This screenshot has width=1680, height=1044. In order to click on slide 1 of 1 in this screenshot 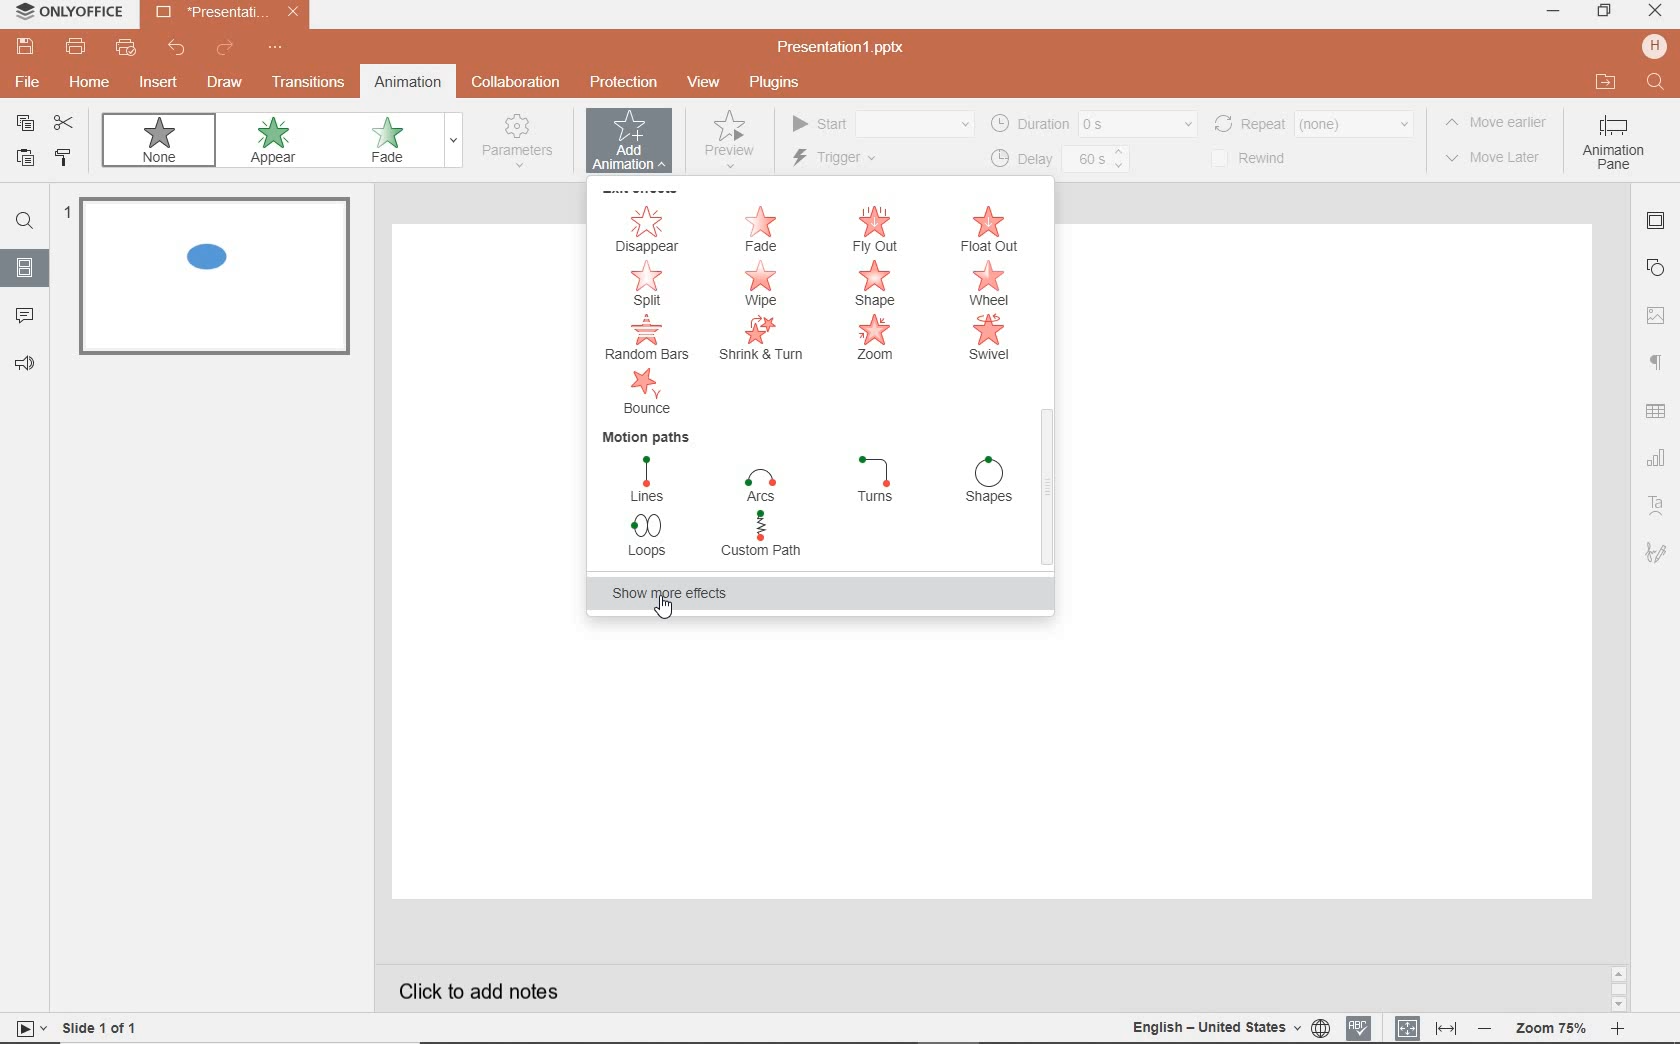, I will do `click(105, 1031)`.